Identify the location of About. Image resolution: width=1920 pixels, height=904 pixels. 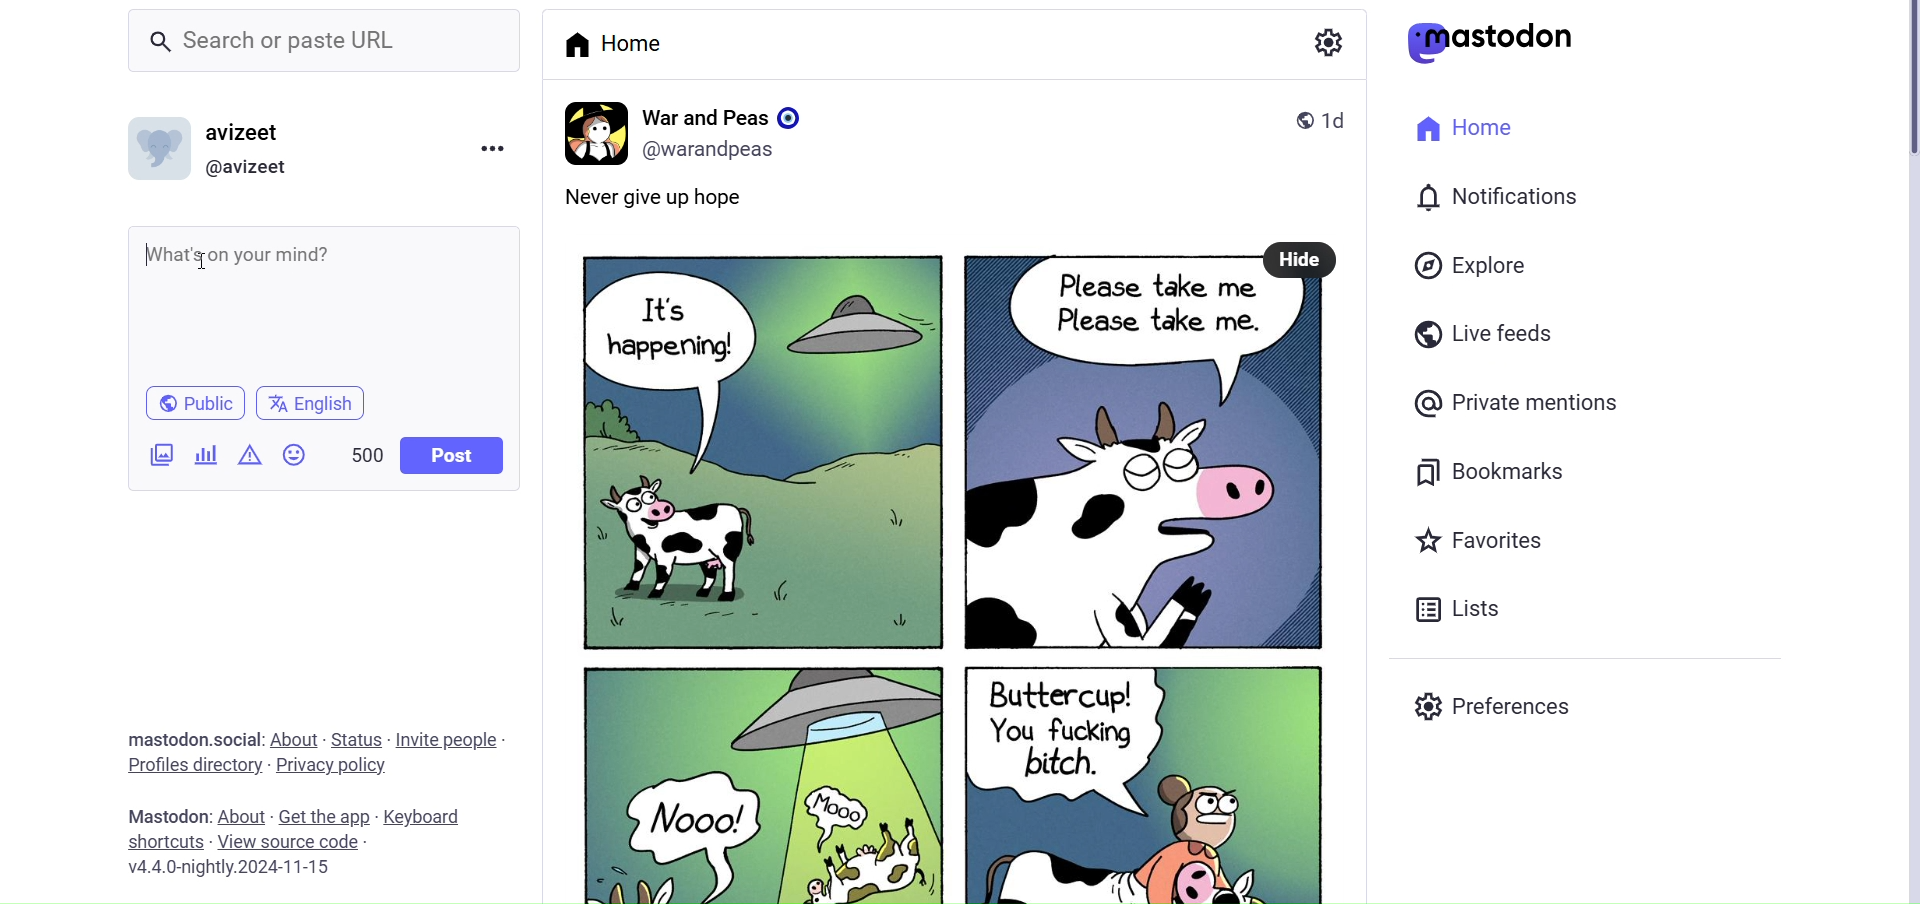
(297, 738).